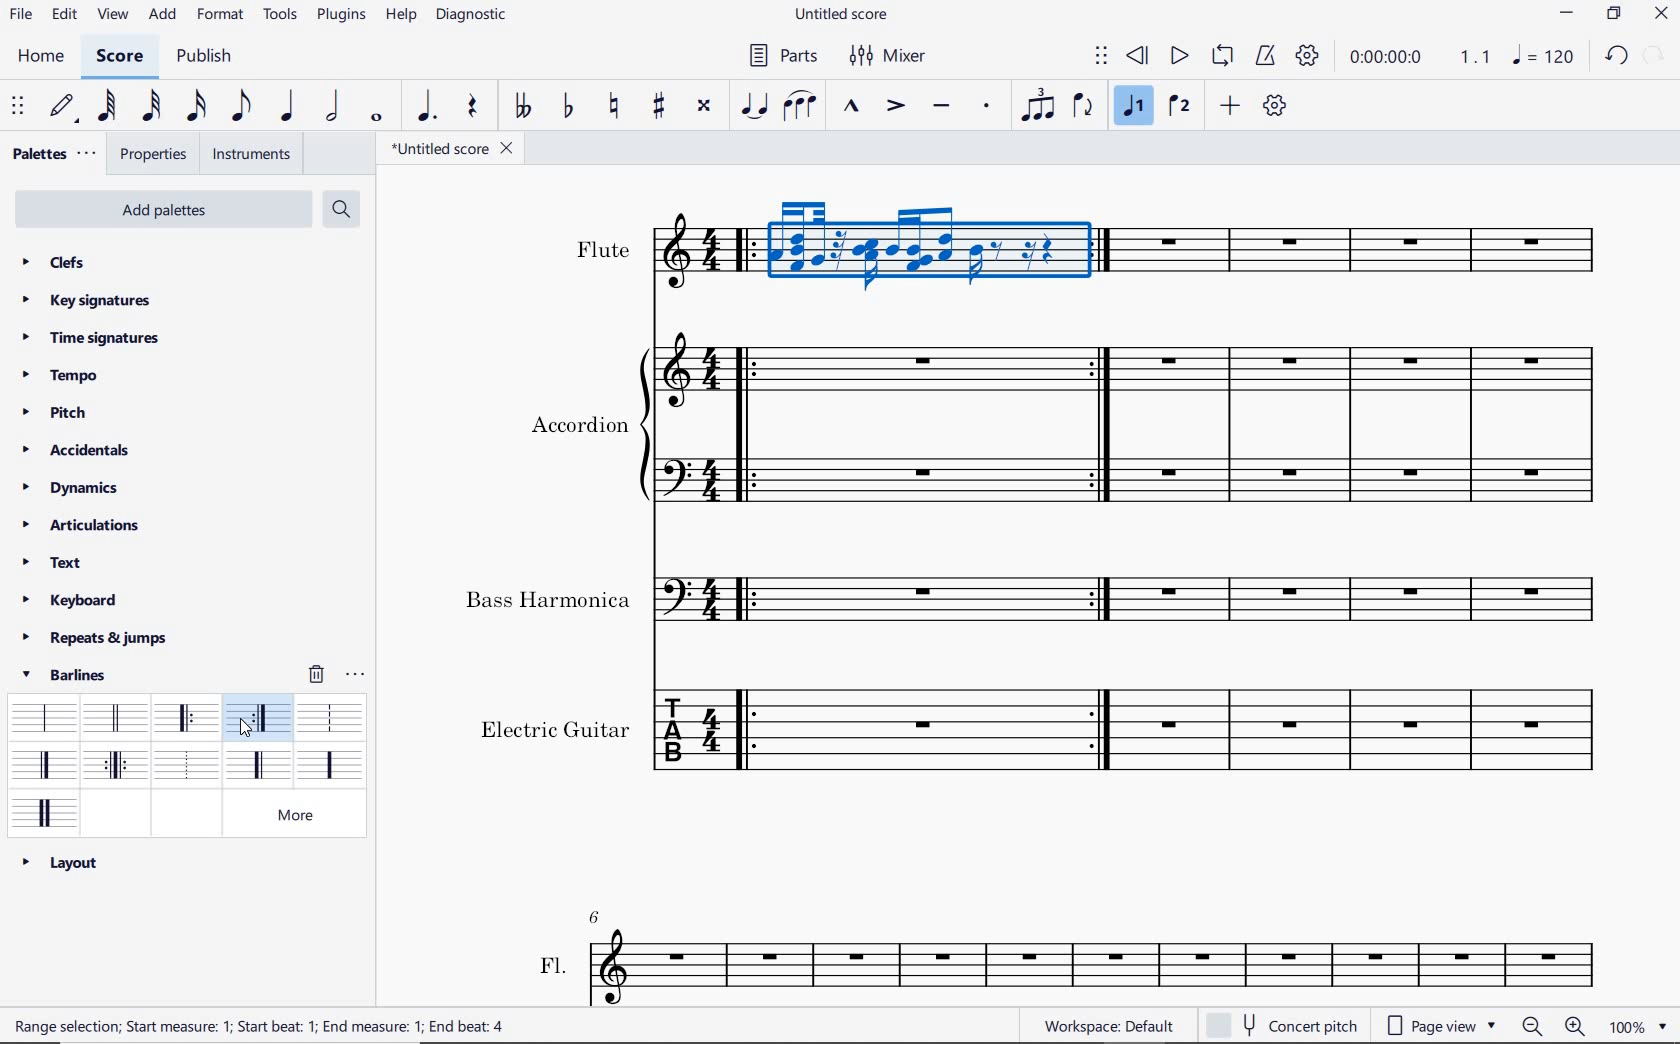 This screenshot has width=1680, height=1044. Describe the element at coordinates (117, 767) in the screenshot. I see `heavy barline` at that location.